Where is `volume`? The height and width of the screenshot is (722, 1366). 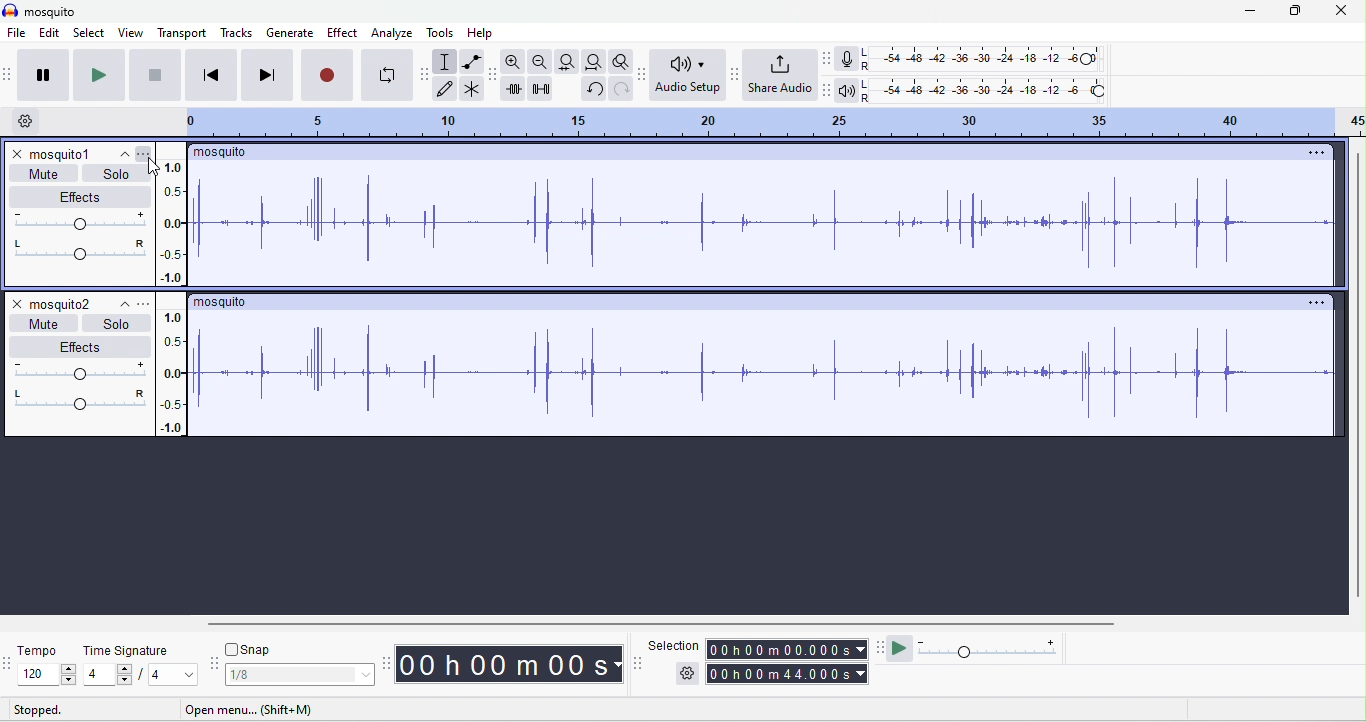 volume is located at coordinates (79, 221).